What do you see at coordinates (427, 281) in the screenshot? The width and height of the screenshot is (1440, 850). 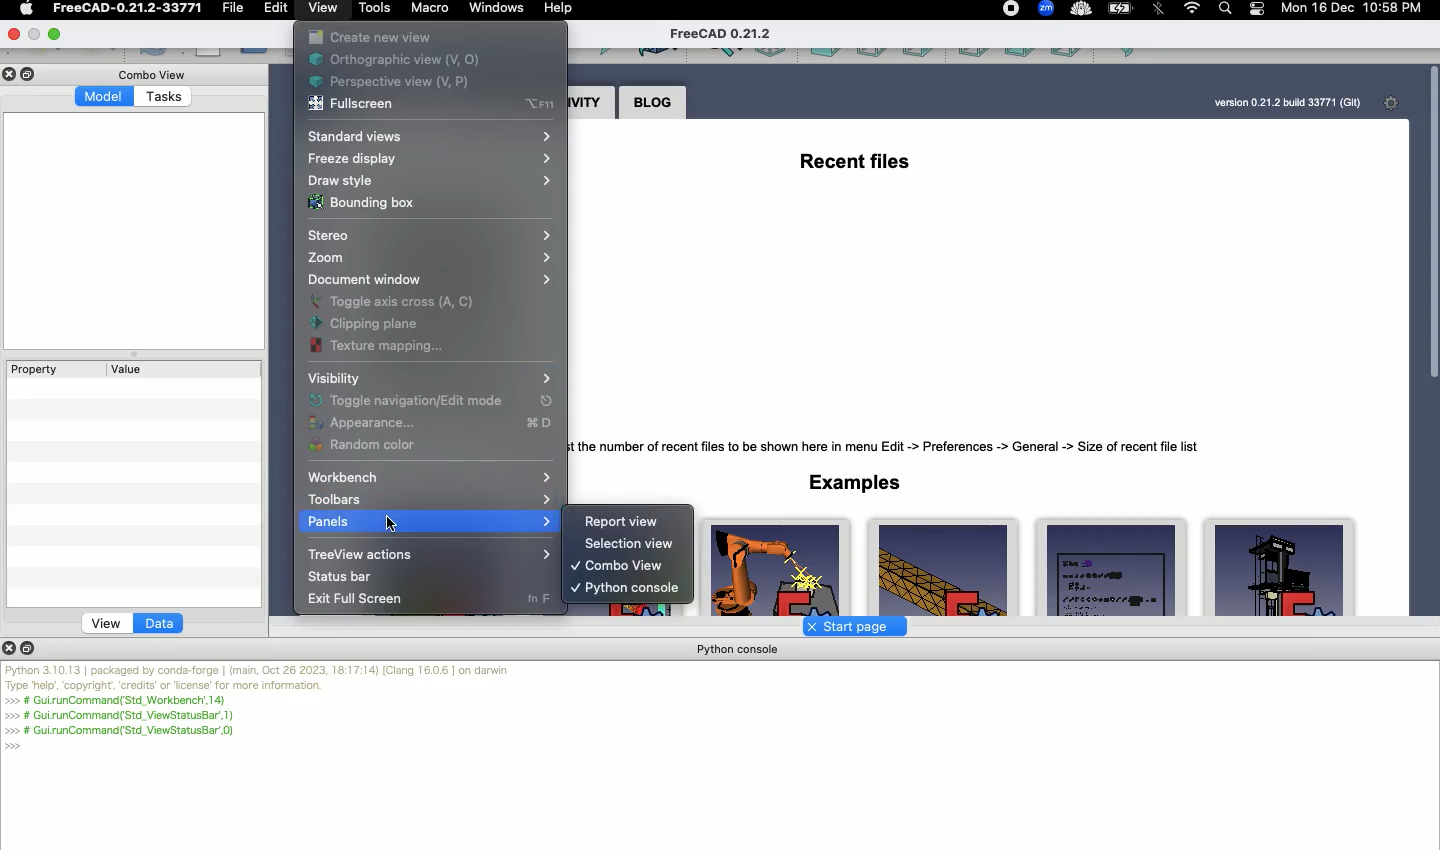 I see `Document window` at bounding box center [427, 281].